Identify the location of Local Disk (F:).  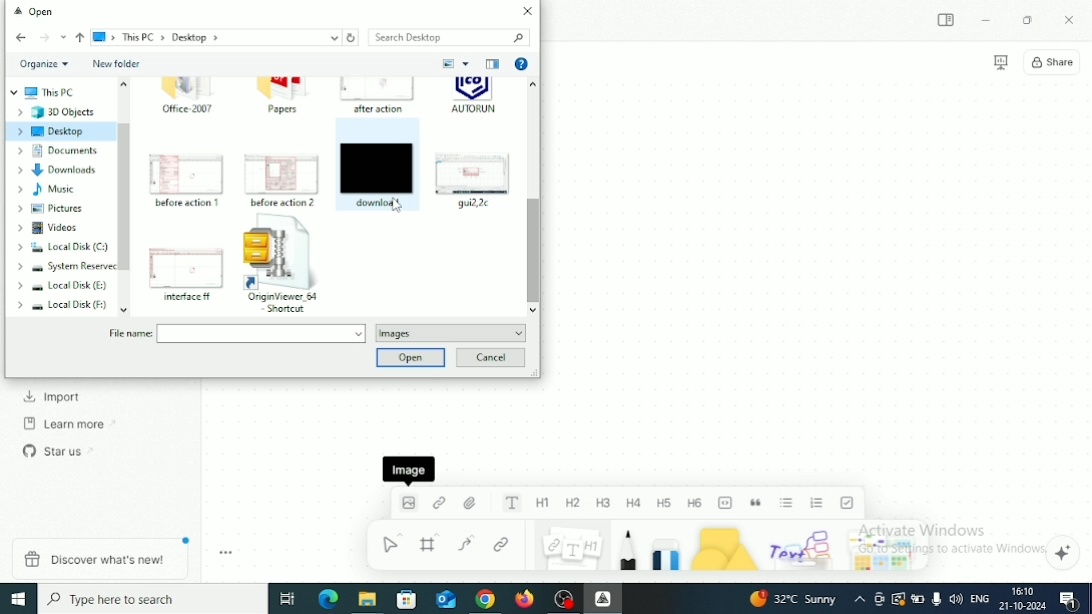
(63, 306).